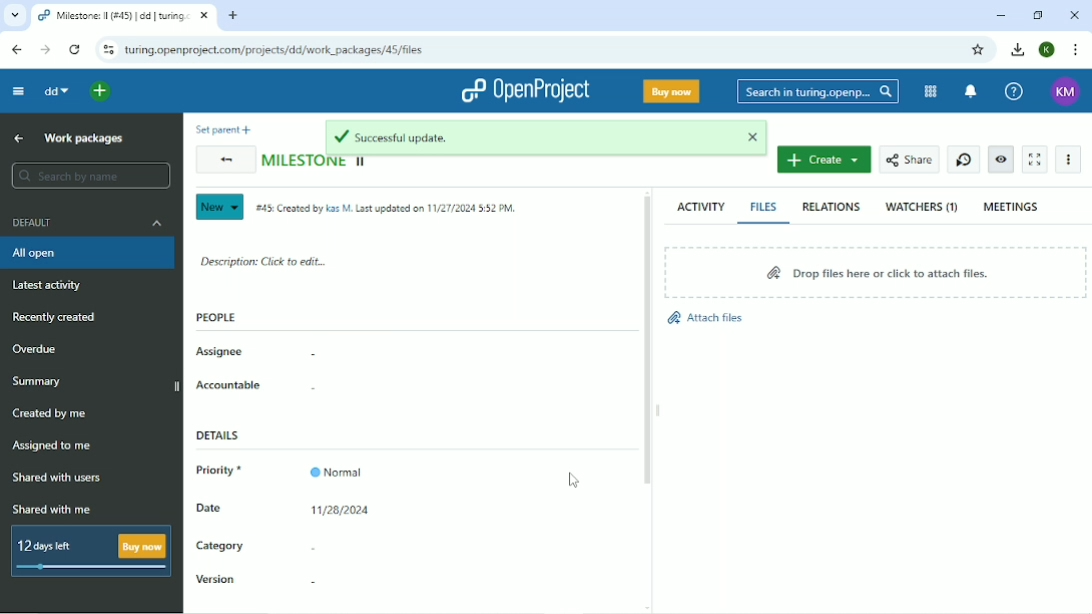 The image size is (1092, 614). I want to click on Search tabs, so click(15, 16).